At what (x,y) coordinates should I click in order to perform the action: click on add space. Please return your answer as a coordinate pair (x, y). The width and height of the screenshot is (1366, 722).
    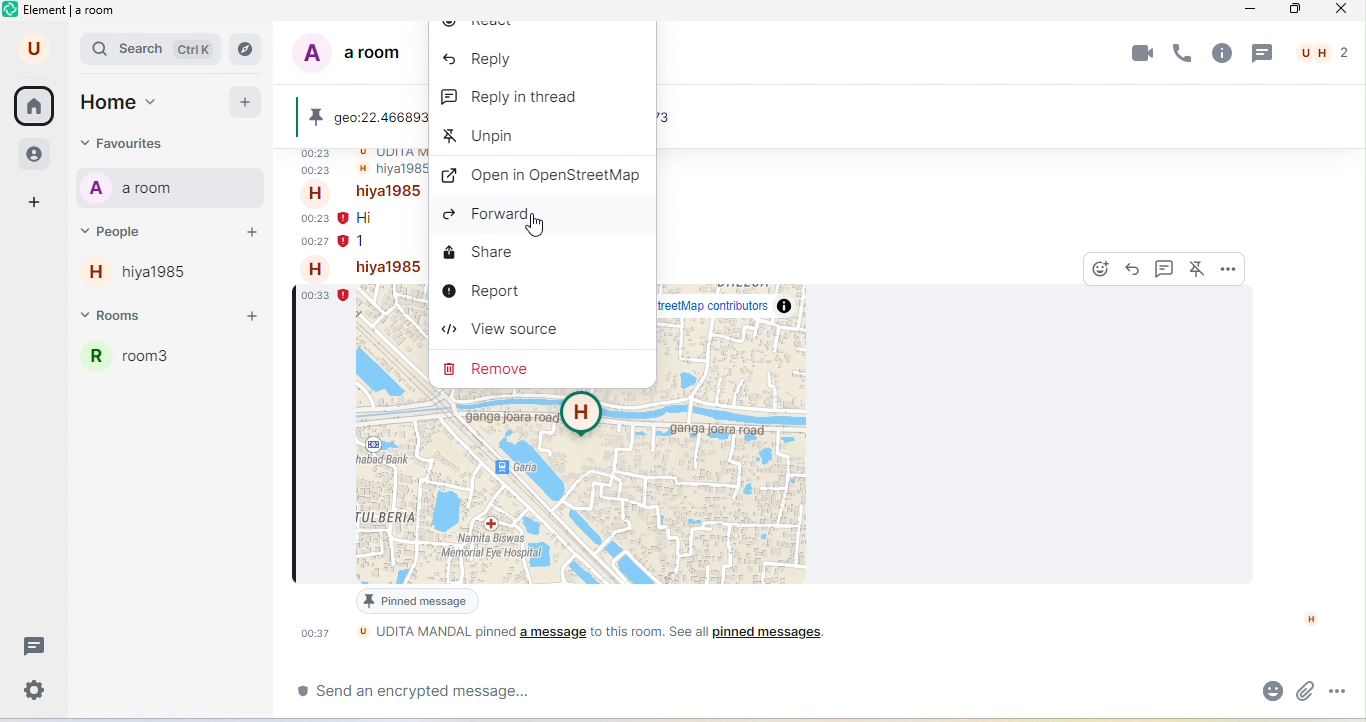
    Looking at the image, I should click on (31, 202).